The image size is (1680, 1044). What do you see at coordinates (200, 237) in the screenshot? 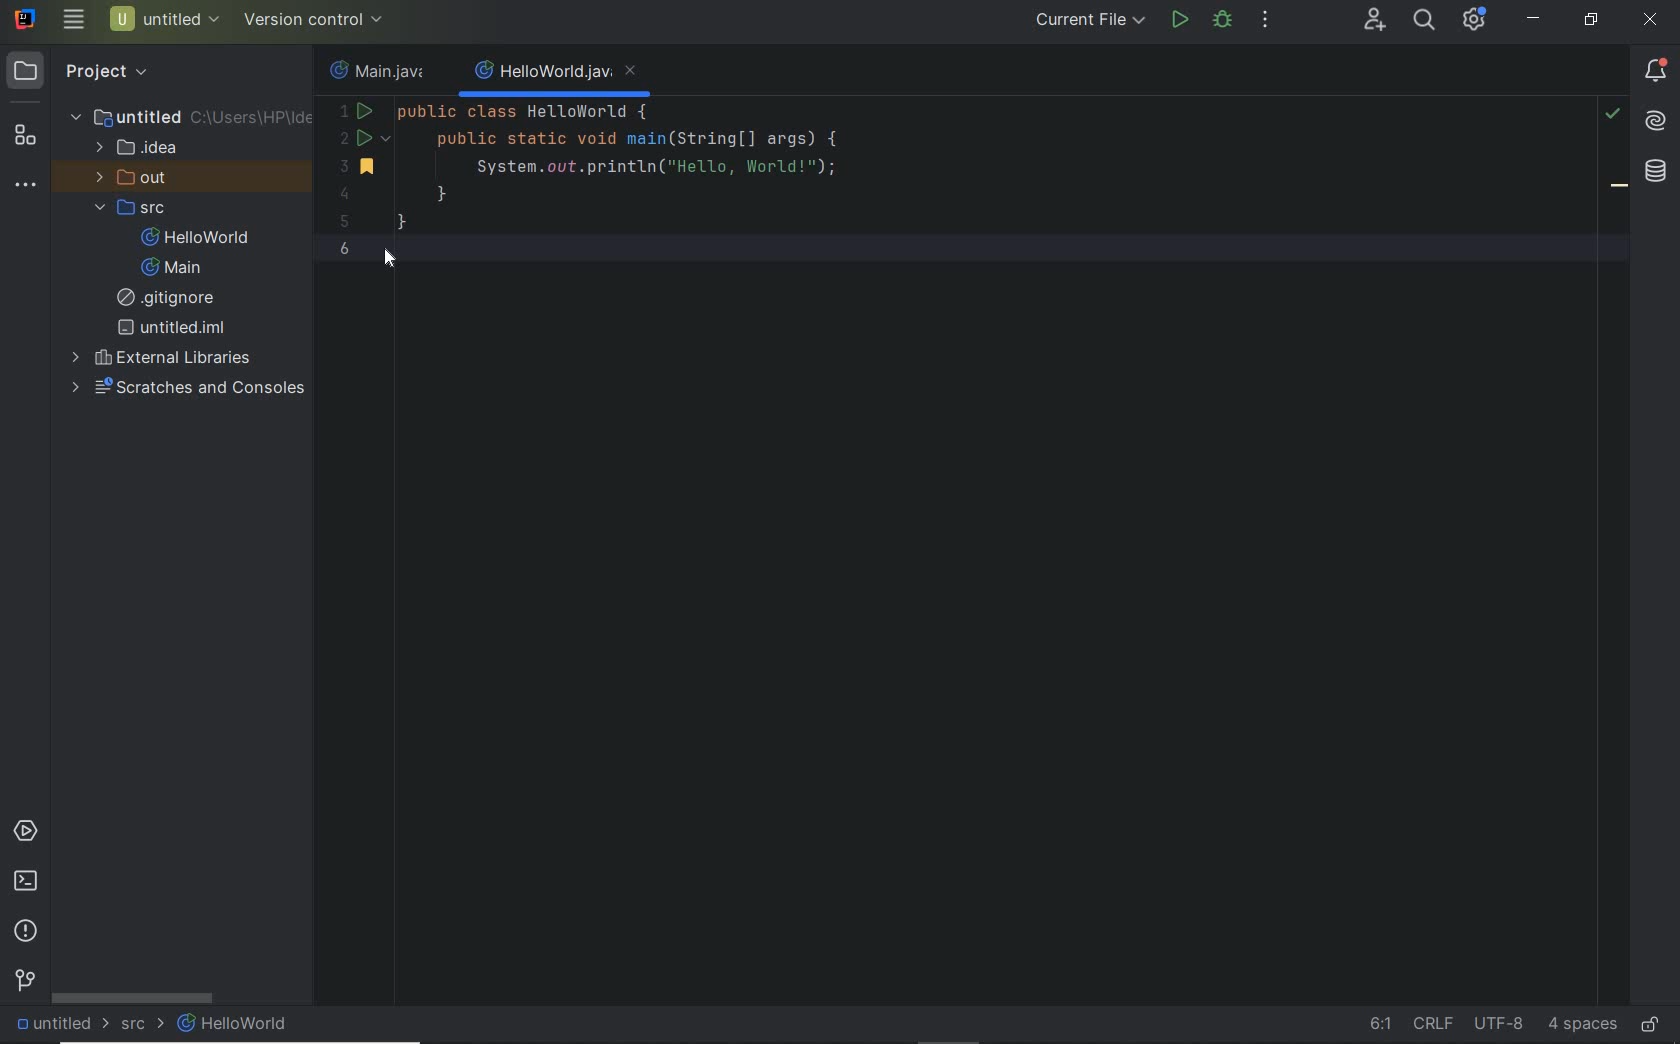
I see `HelloWorld` at bounding box center [200, 237].